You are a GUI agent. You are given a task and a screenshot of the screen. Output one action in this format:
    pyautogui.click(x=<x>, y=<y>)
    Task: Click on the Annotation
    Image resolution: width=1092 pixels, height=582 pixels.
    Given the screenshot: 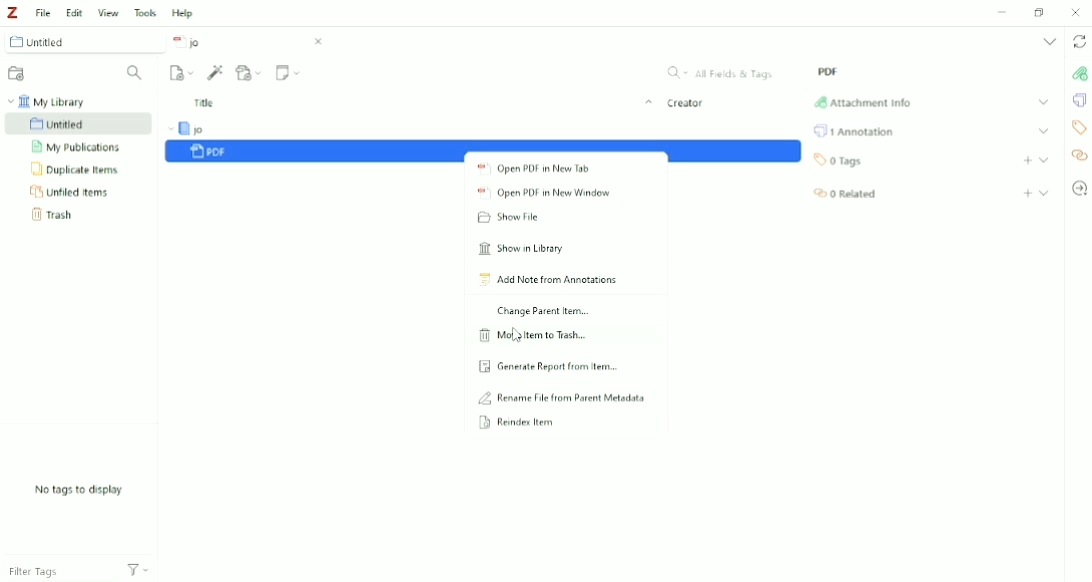 What is the action you would take?
    pyautogui.click(x=855, y=130)
    